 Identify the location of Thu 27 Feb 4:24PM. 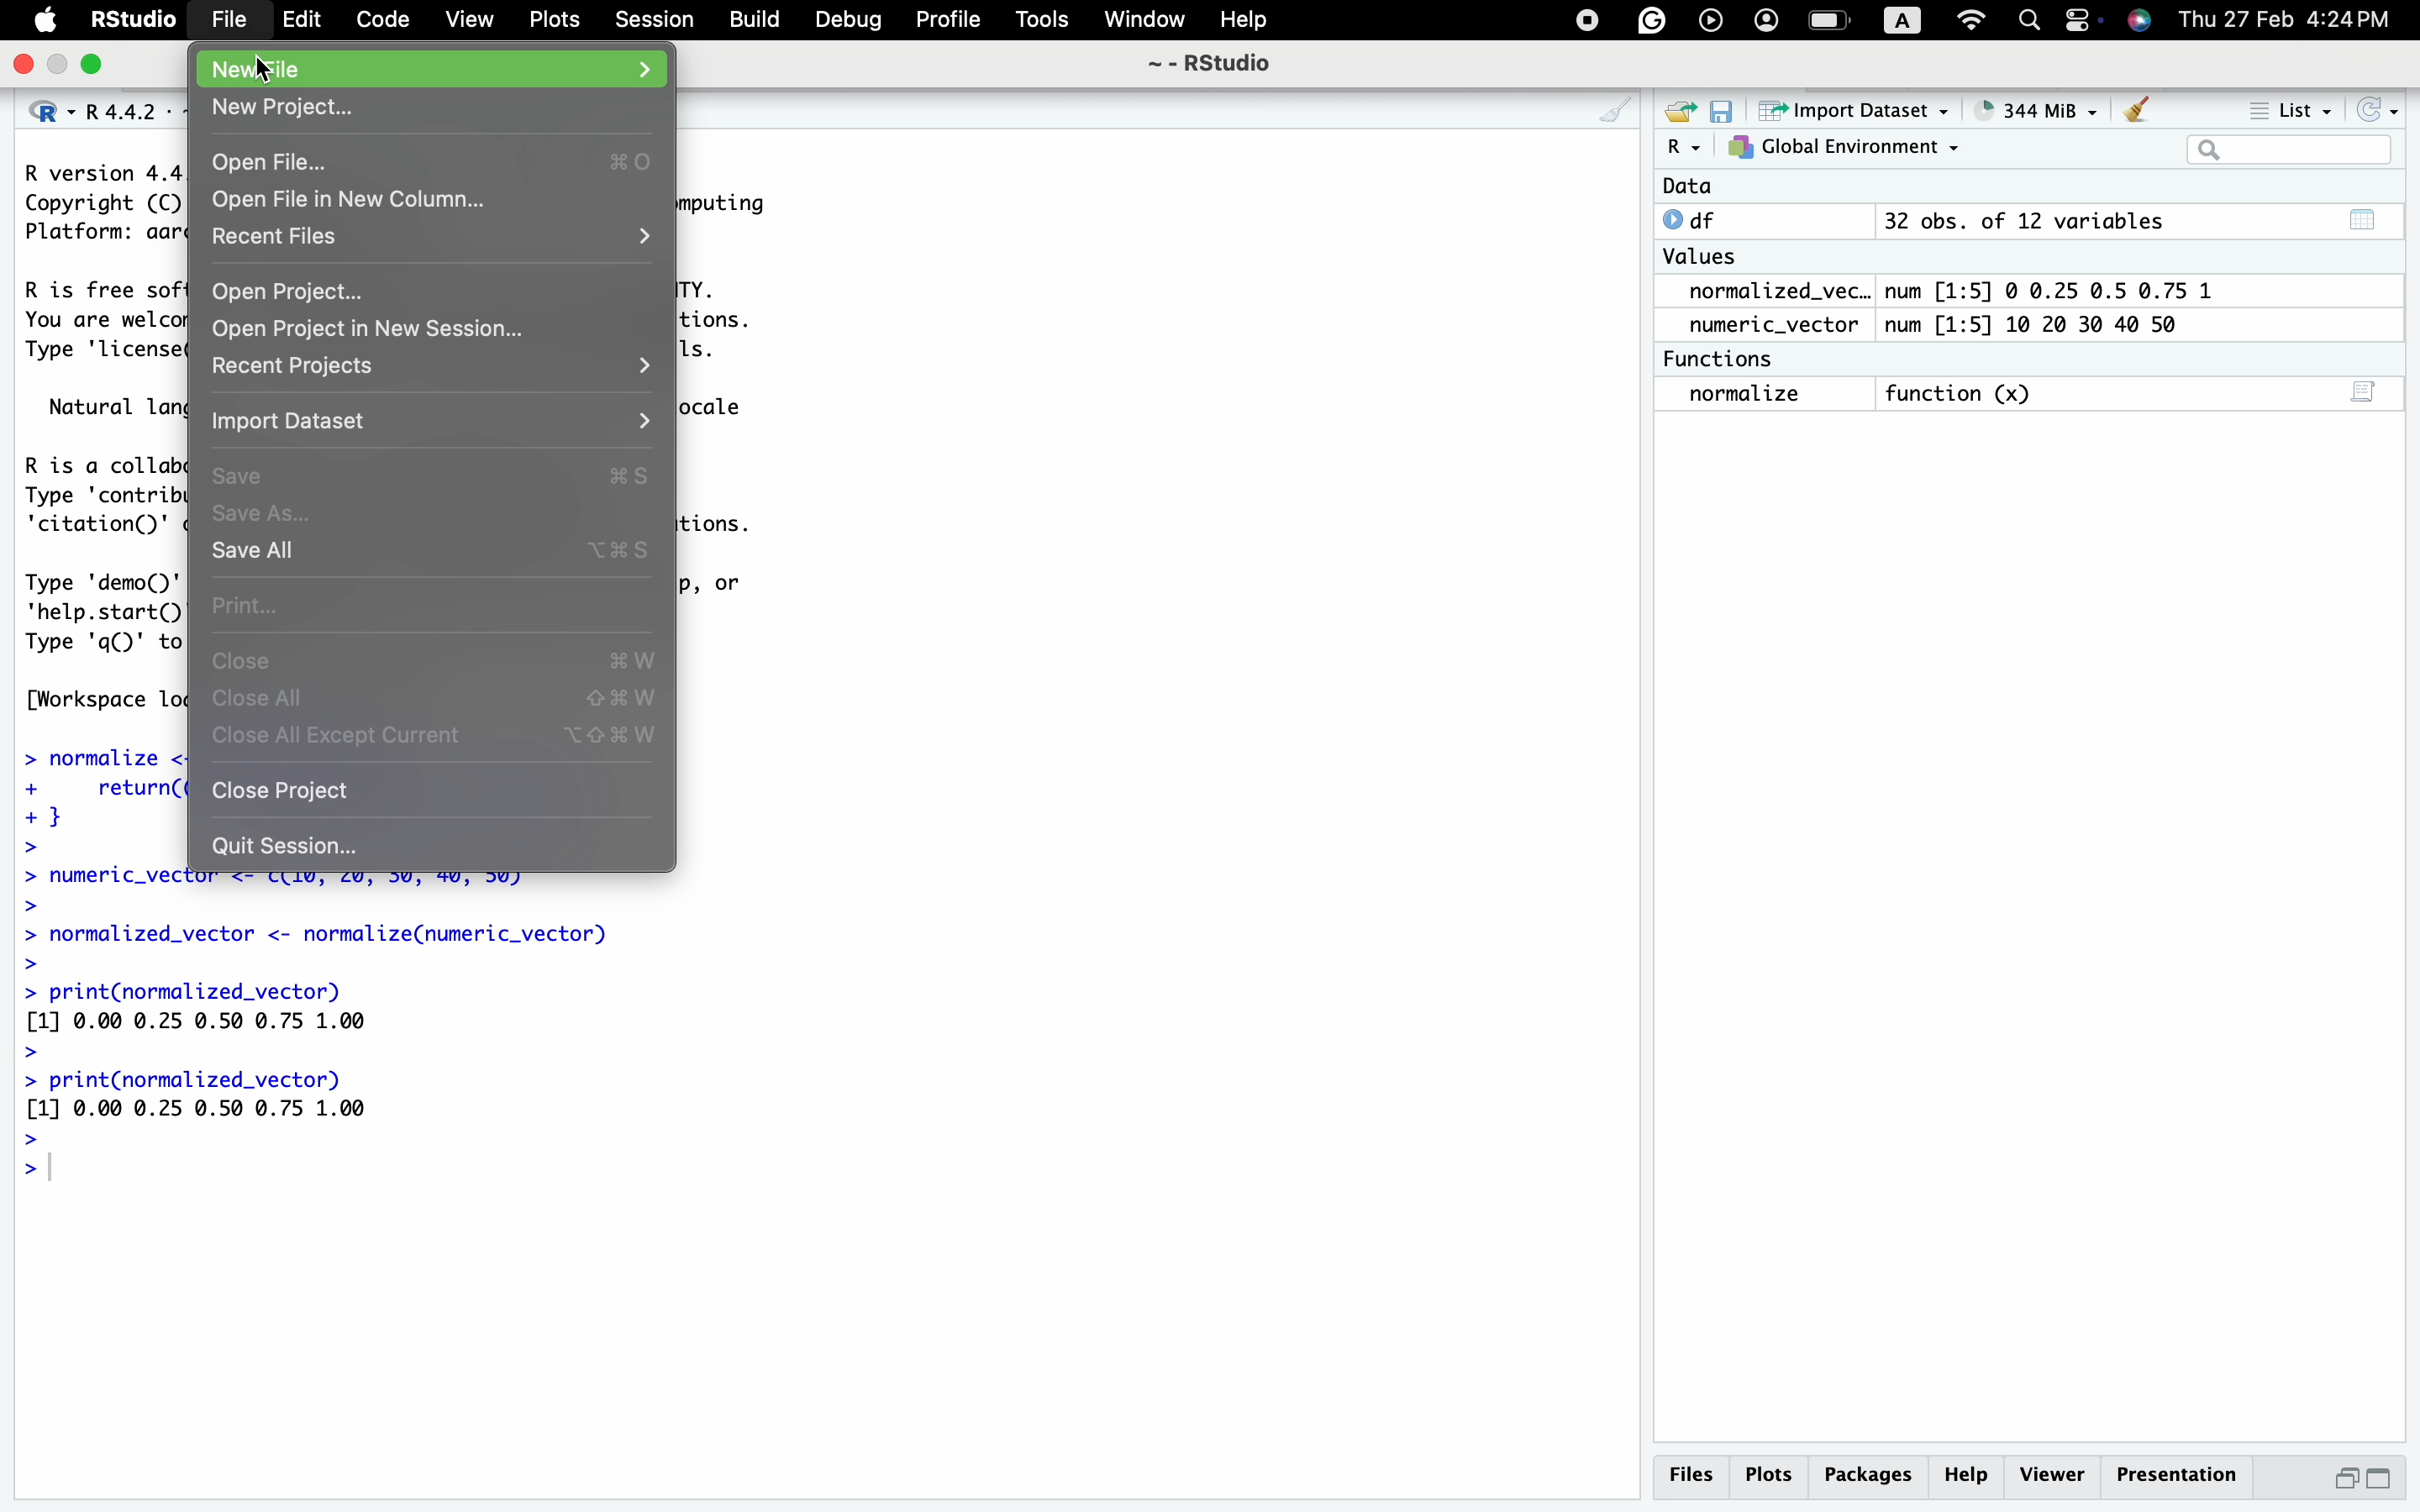
(2285, 19).